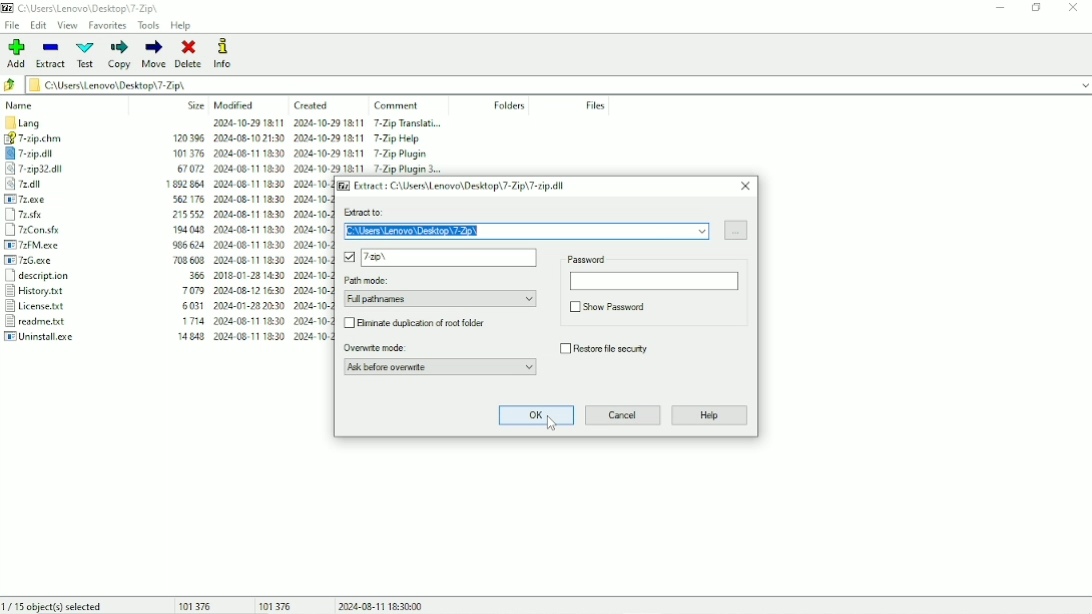 The image size is (1092, 614). I want to click on Add, so click(15, 53).